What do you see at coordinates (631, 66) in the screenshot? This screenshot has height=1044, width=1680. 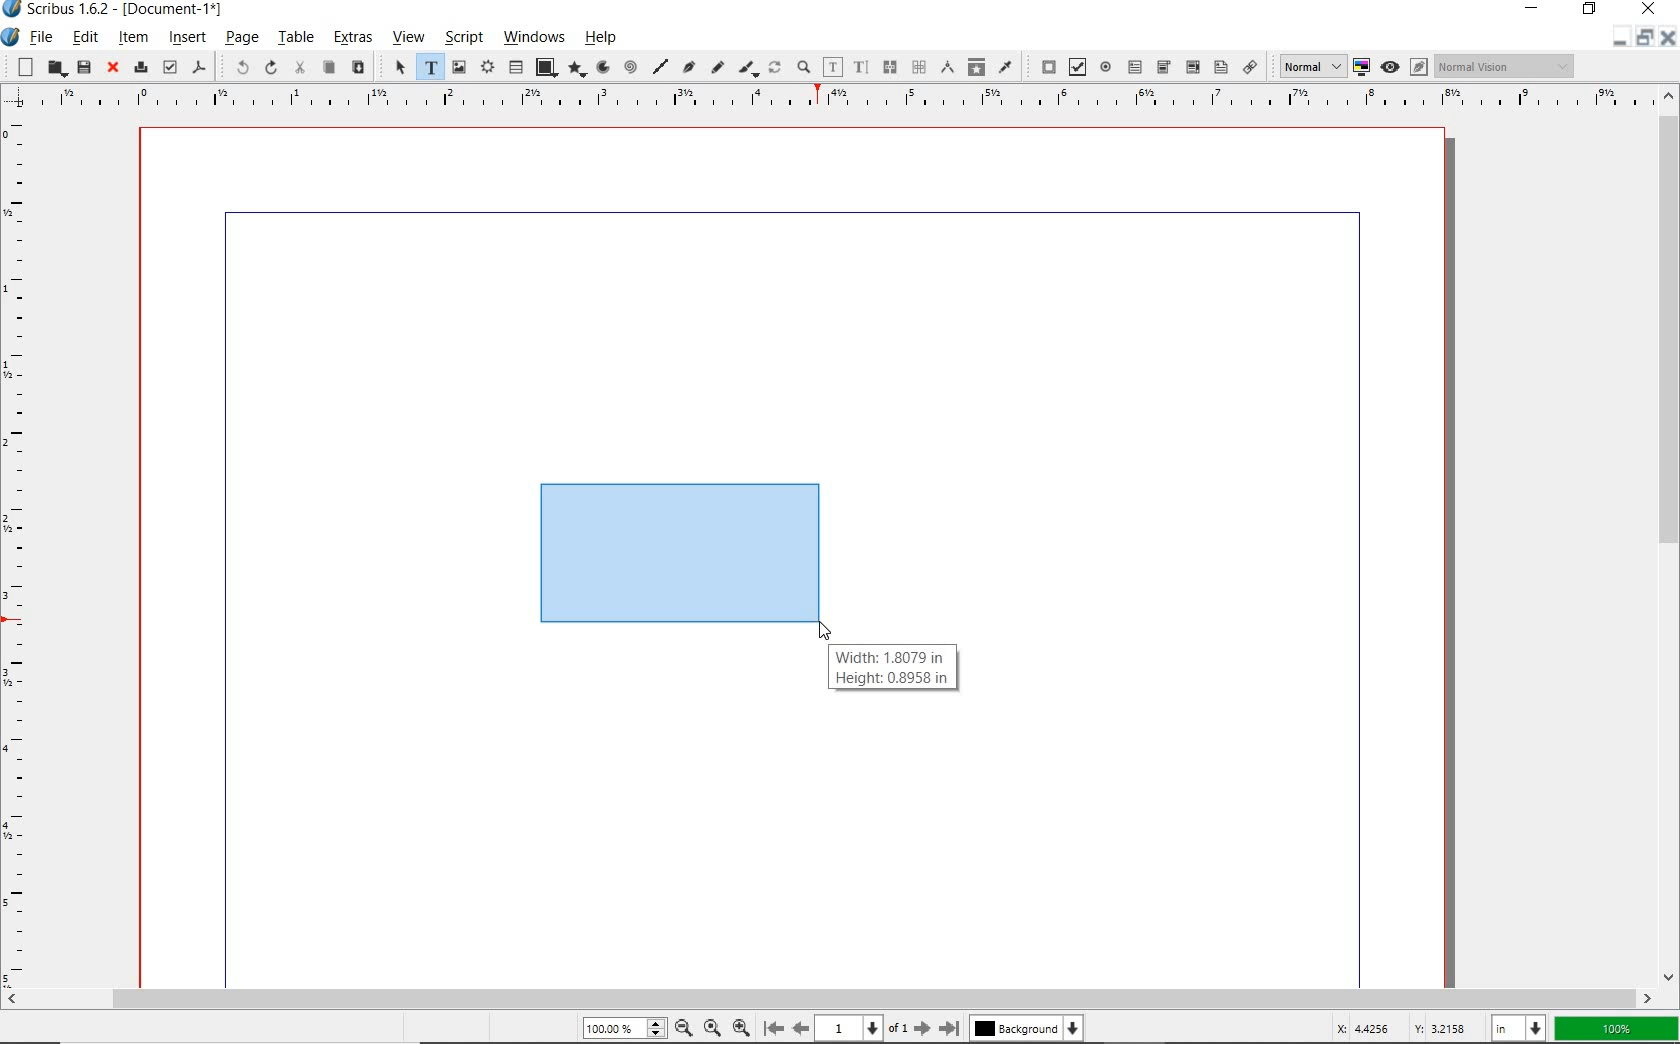 I see `spiral` at bounding box center [631, 66].